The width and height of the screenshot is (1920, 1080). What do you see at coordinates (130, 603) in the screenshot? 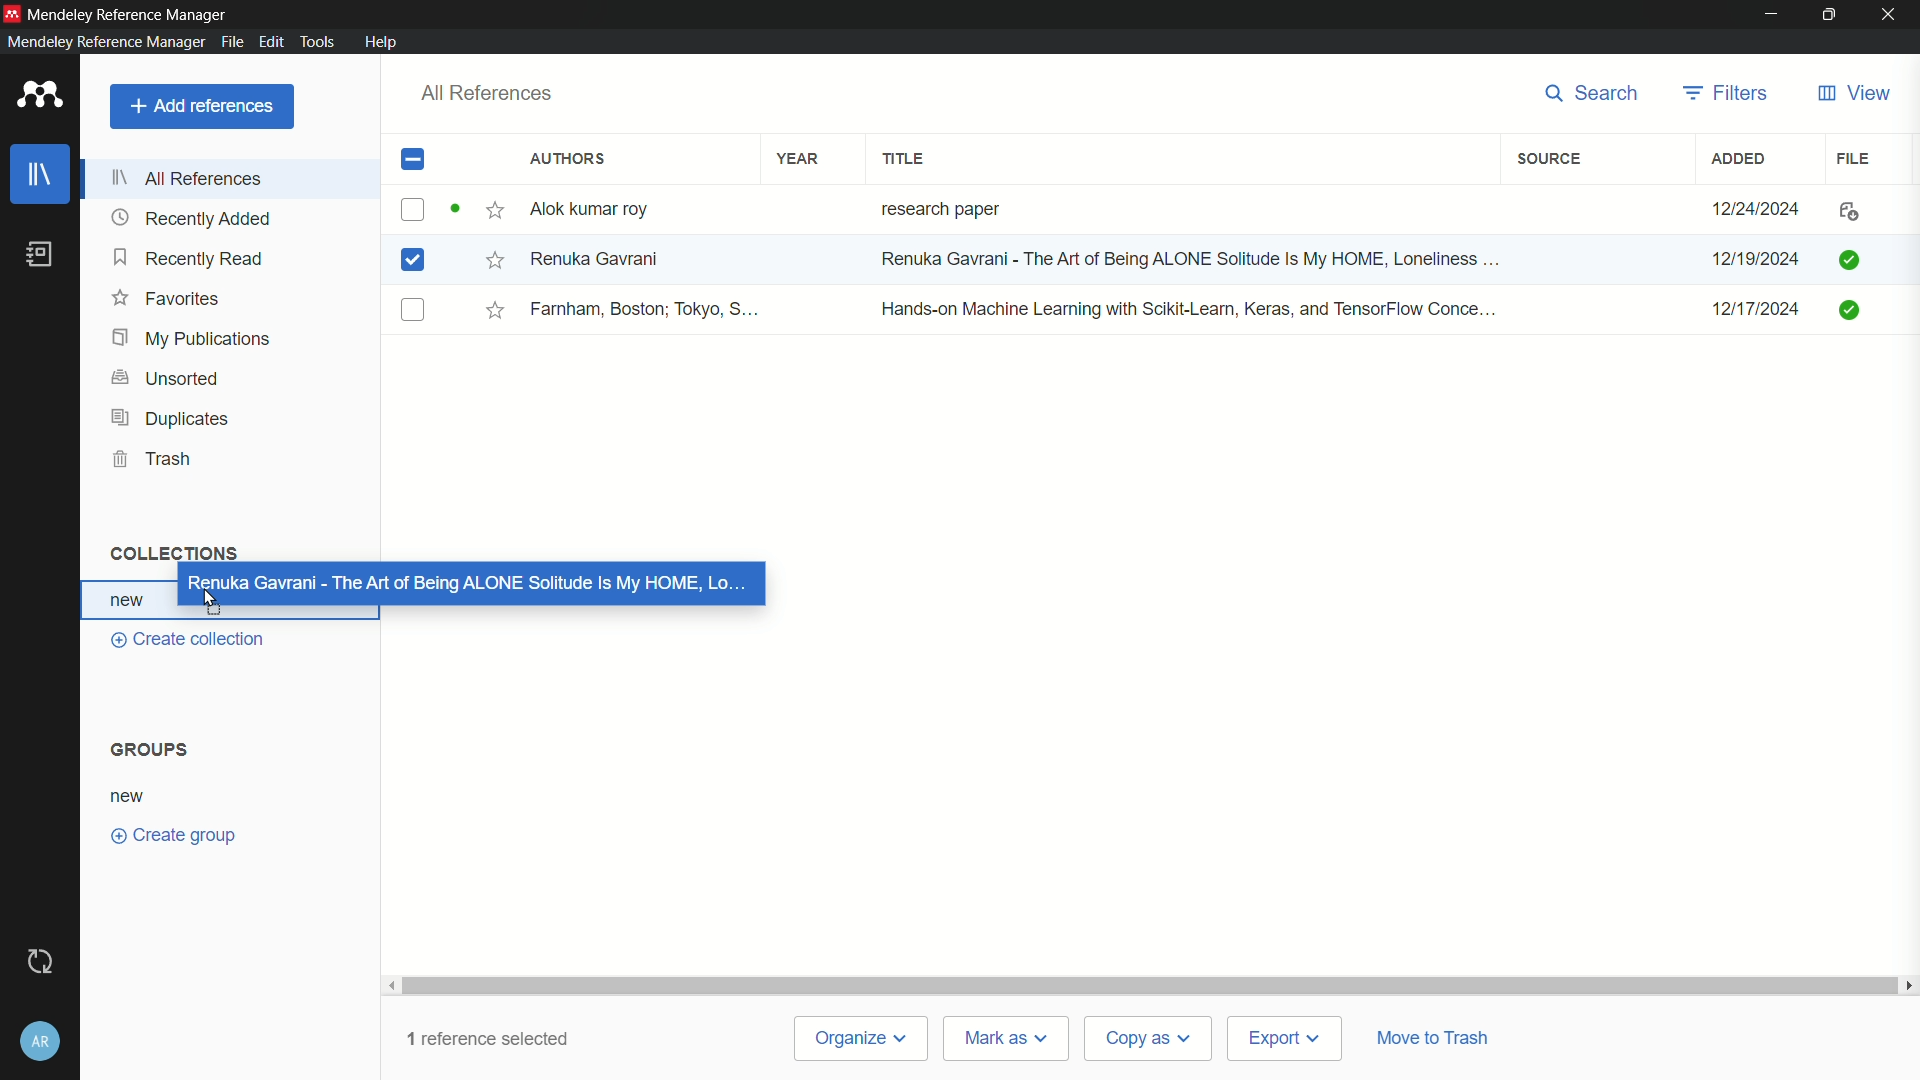
I see `new` at bounding box center [130, 603].